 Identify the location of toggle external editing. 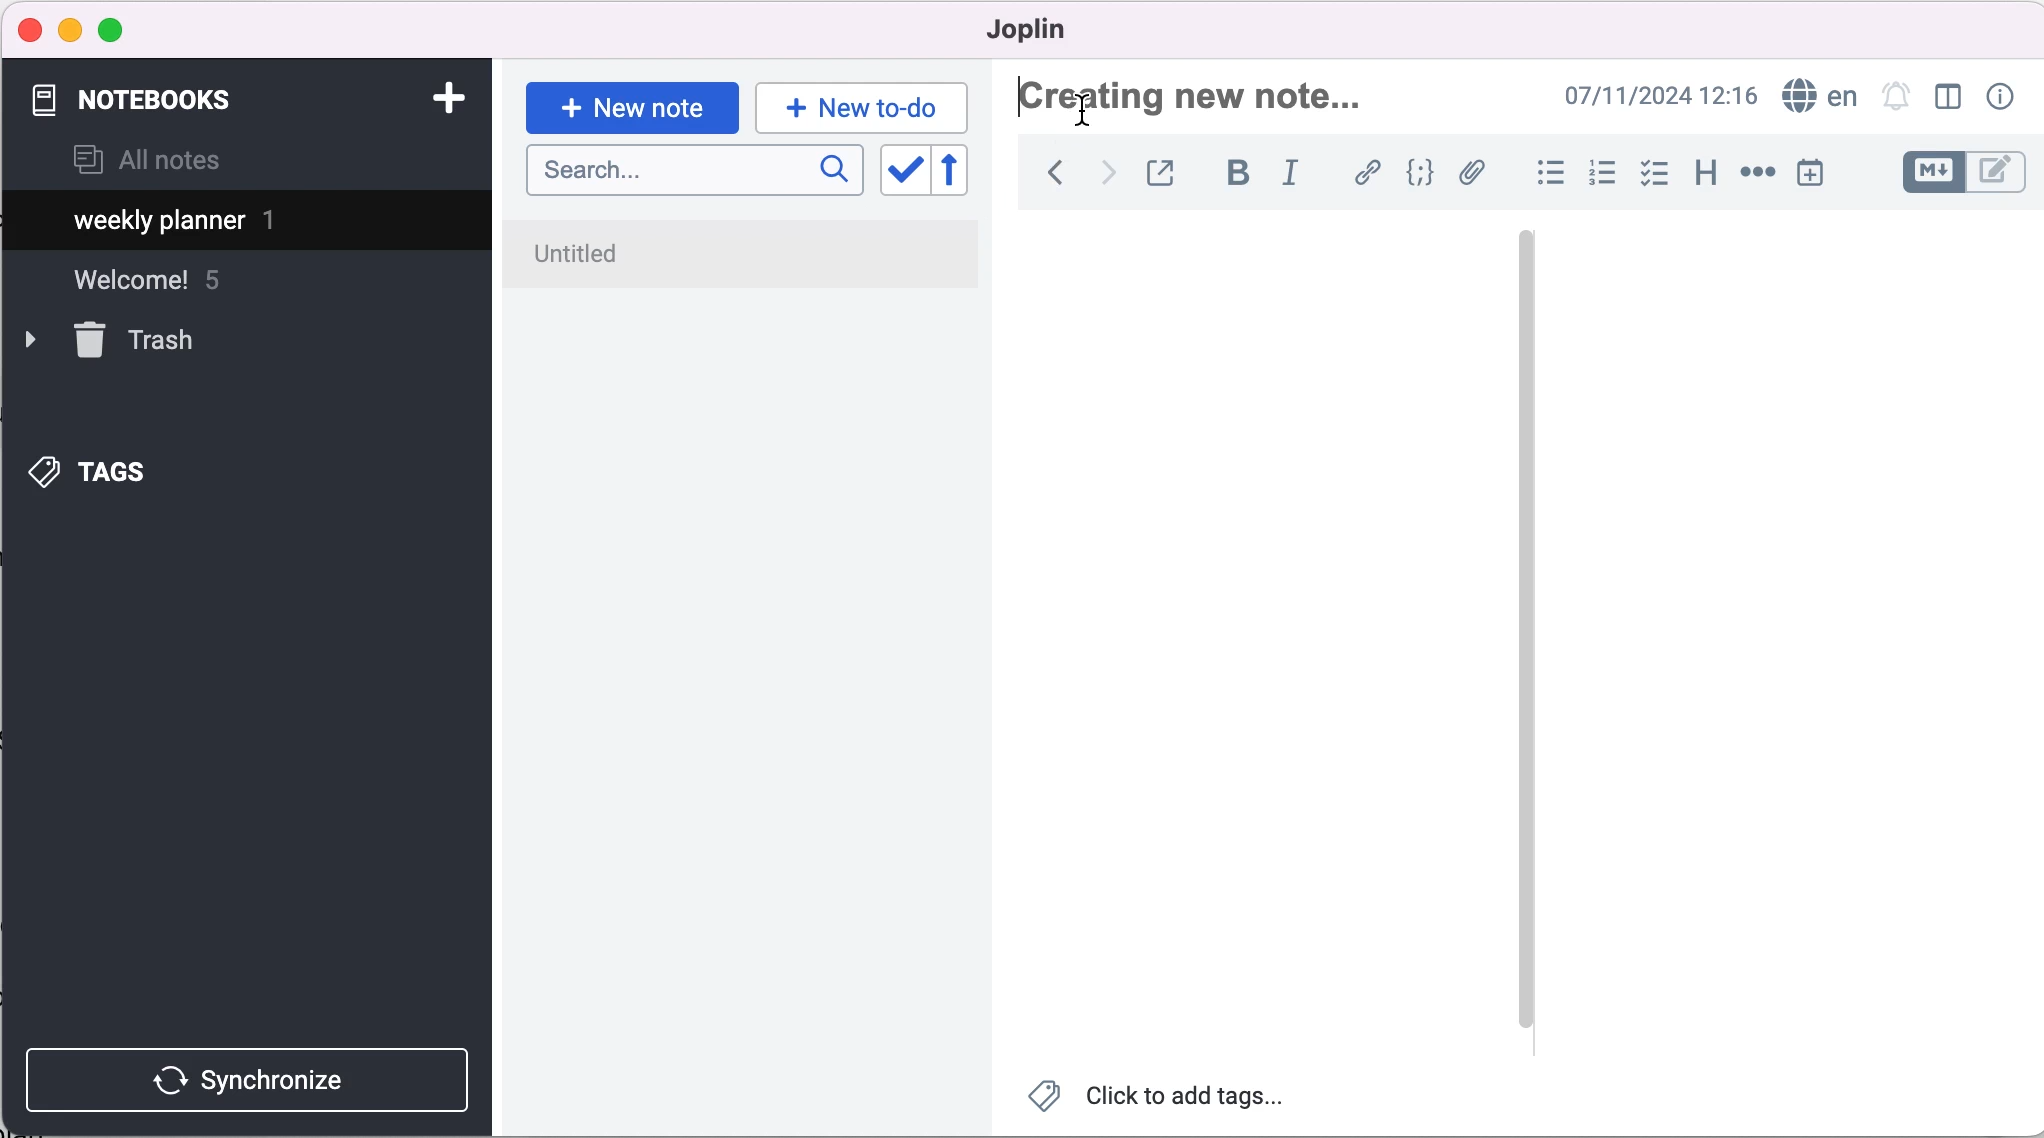
(1163, 175).